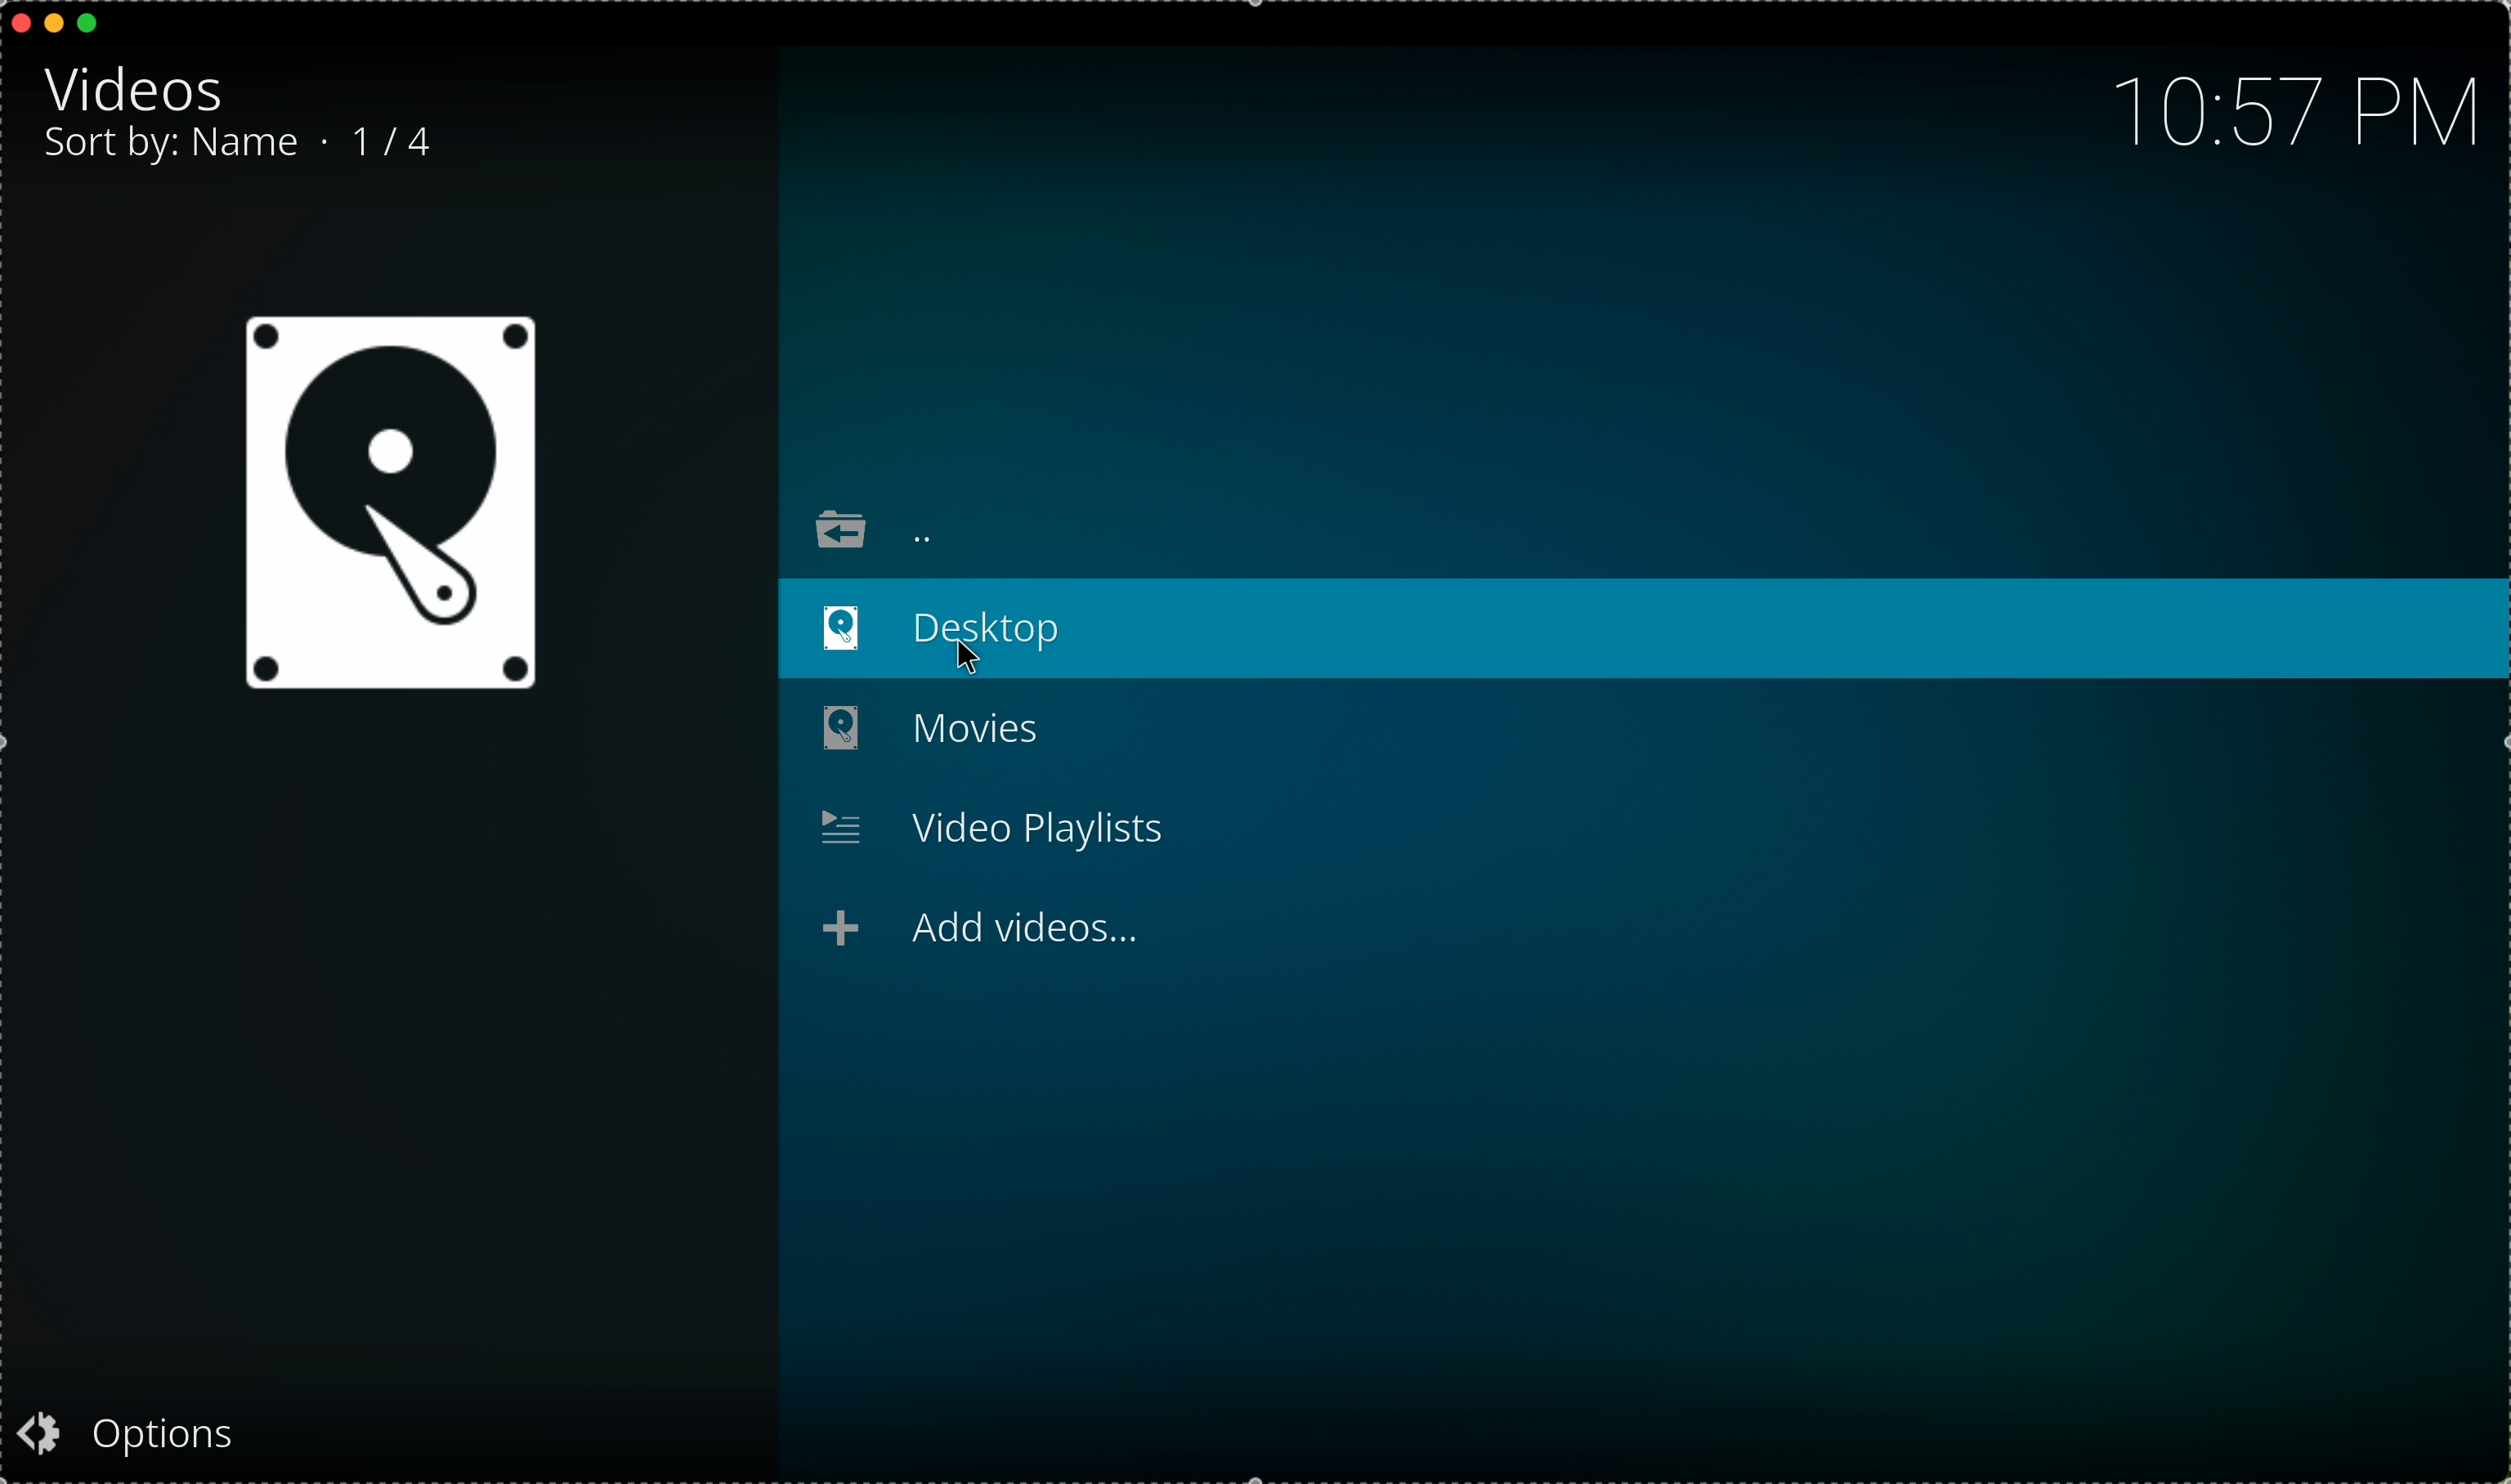 Image resolution: width=2511 pixels, height=1484 pixels. What do you see at coordinates (989, 826) in the screenshot?
I see `video playlist` at bounding box center [989, 826].